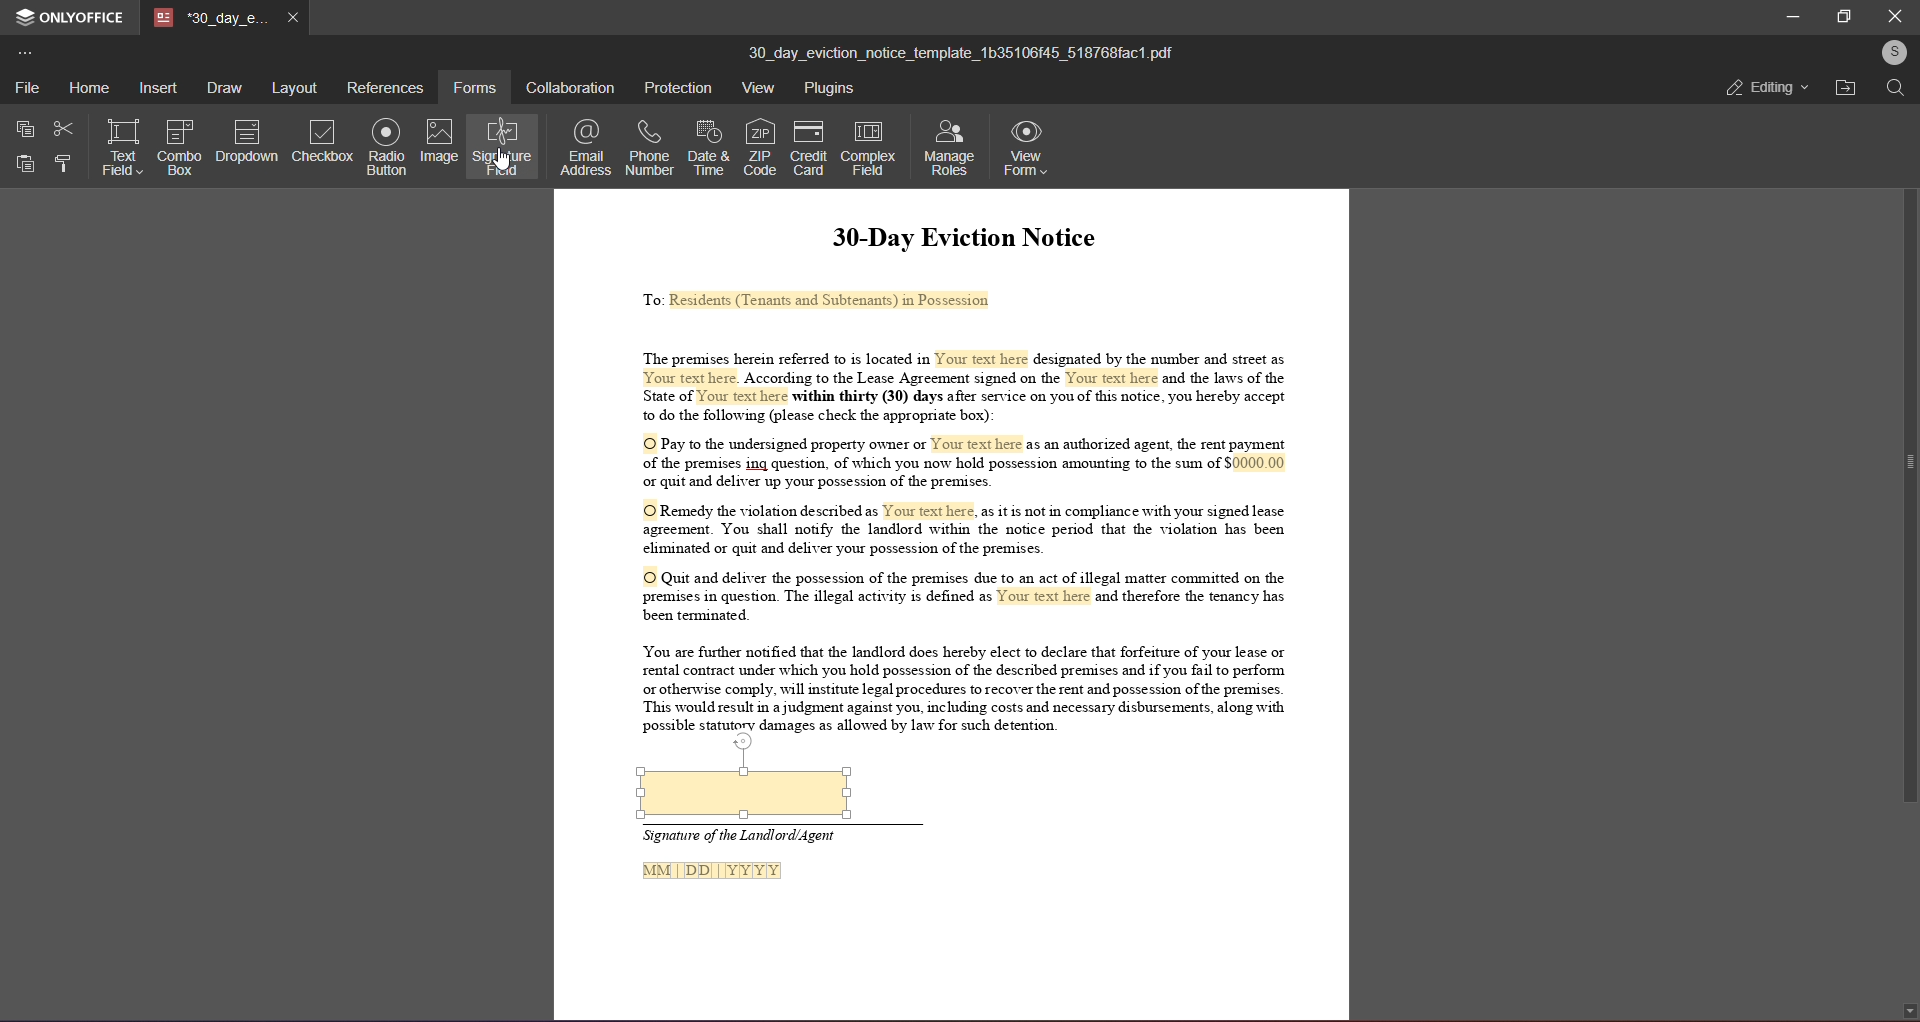 This screenshot has width=1920, height=1022. I want to click on close tab, so click(295, 16).